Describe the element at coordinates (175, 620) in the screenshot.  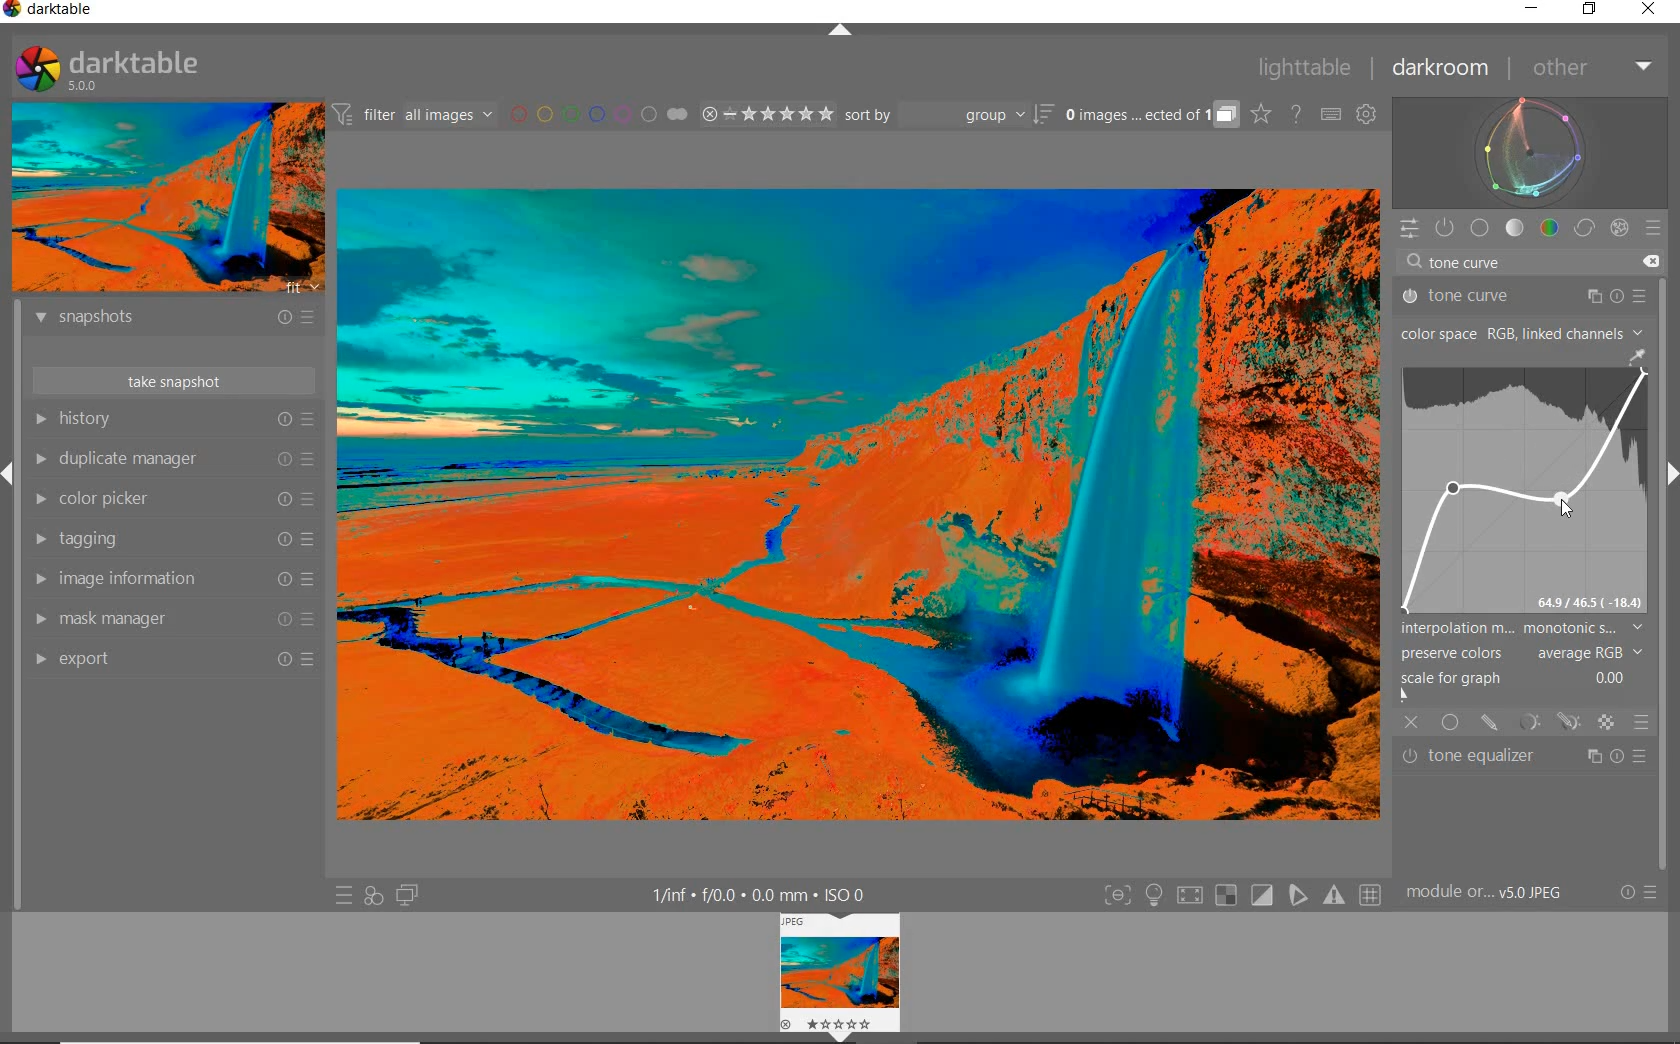
I see `mask manager` at that location.